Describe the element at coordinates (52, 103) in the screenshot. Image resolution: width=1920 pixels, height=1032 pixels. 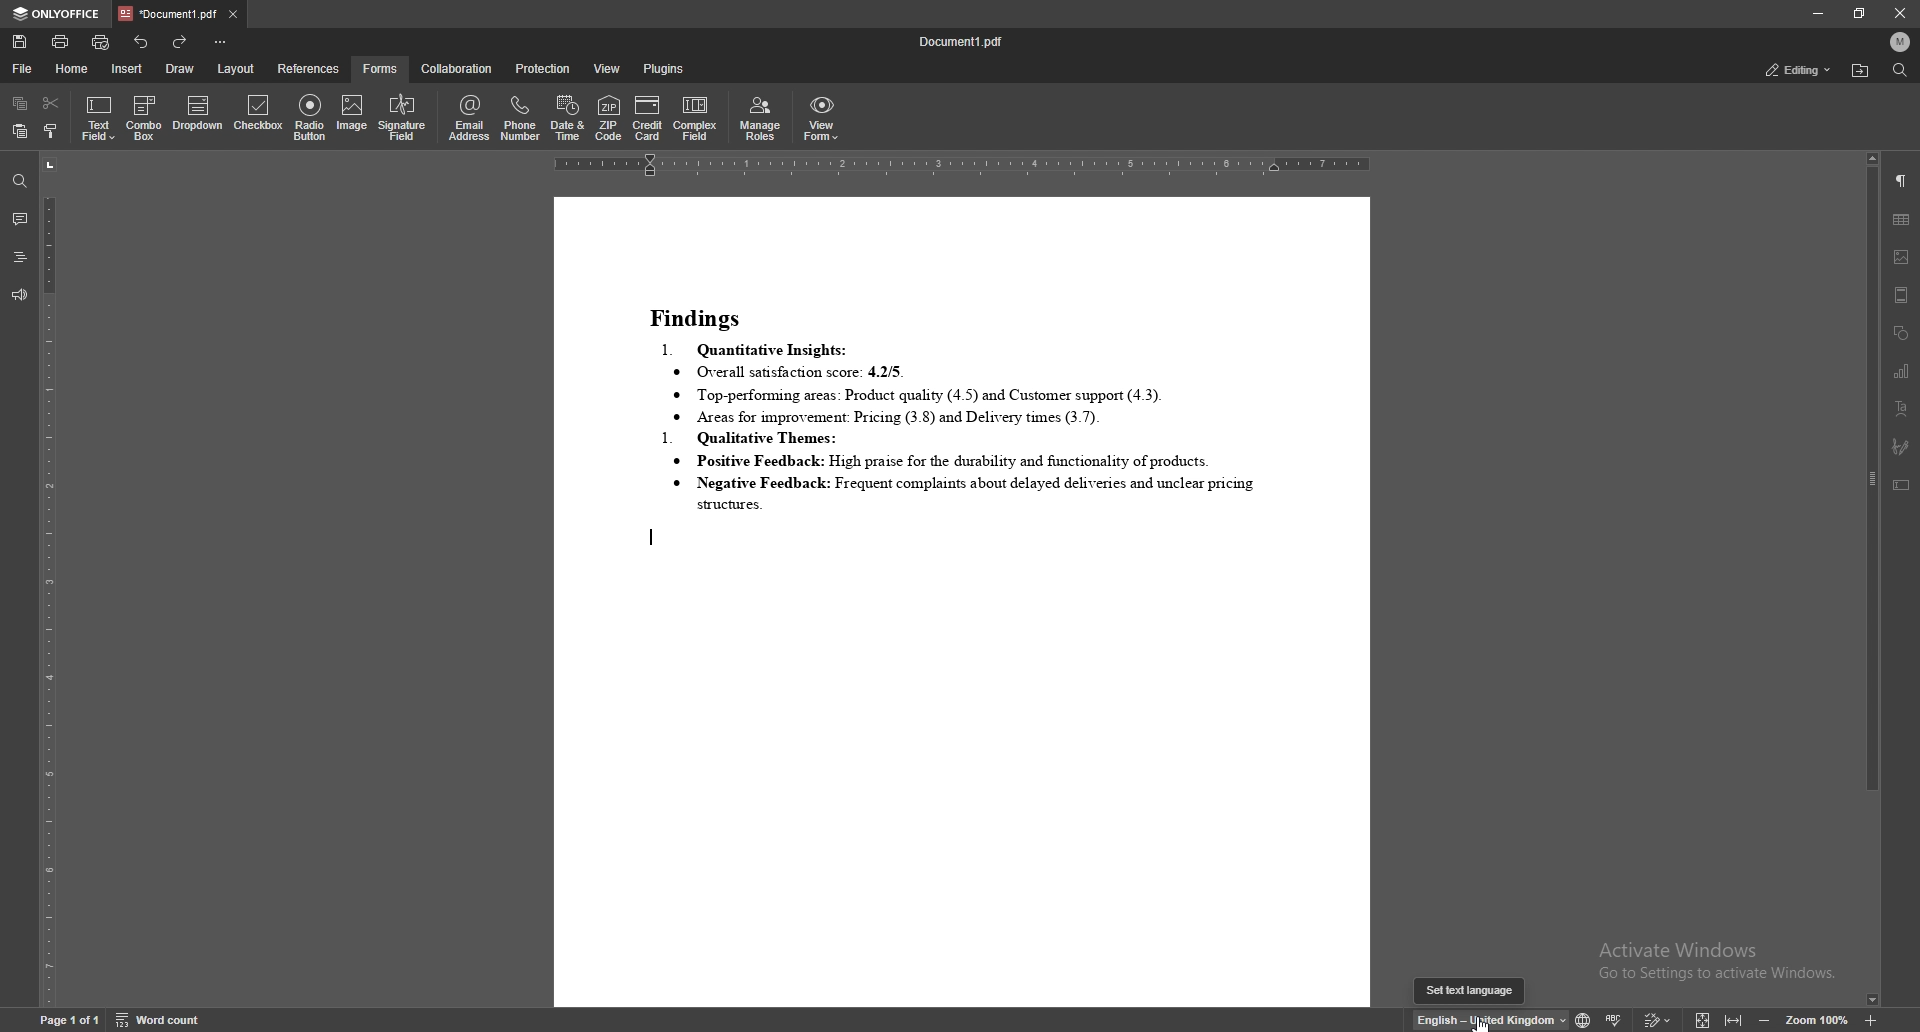
I see `cut` at that location.